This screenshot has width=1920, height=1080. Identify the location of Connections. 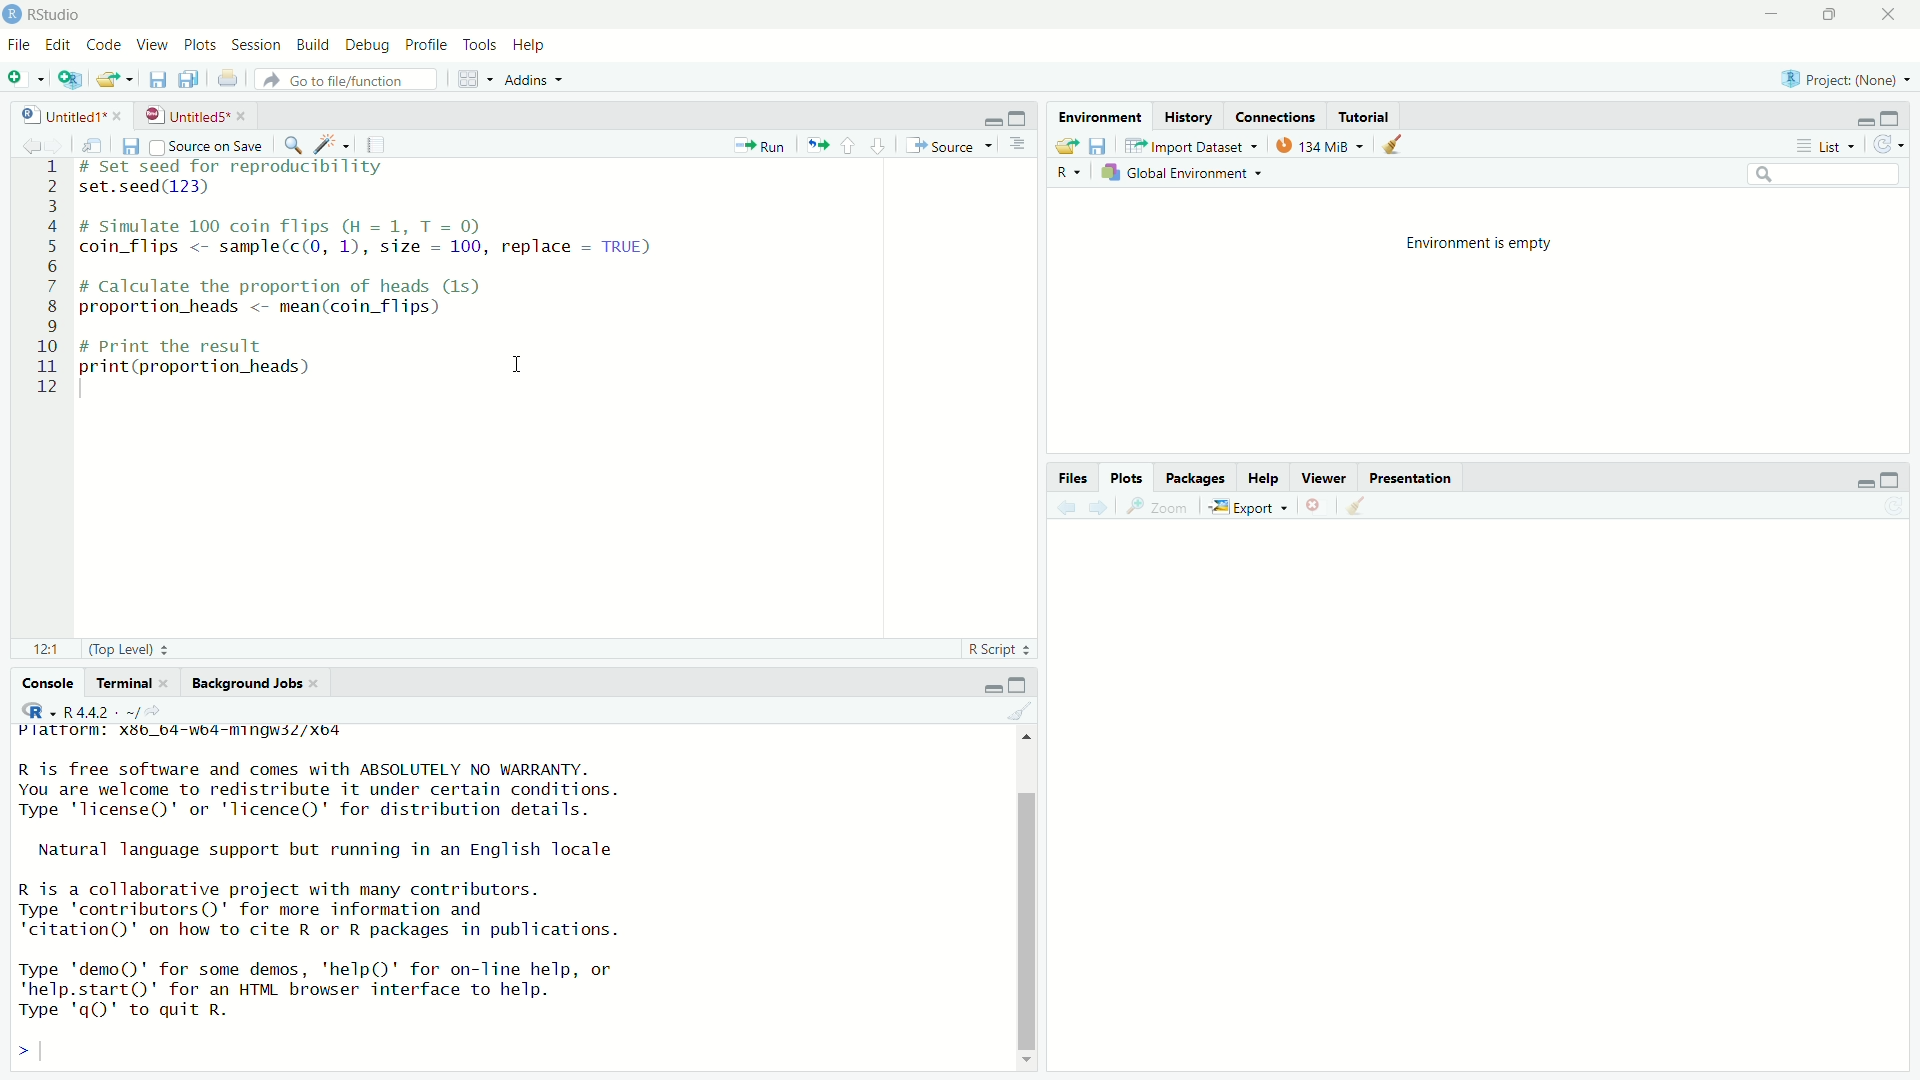
(1276, 116).